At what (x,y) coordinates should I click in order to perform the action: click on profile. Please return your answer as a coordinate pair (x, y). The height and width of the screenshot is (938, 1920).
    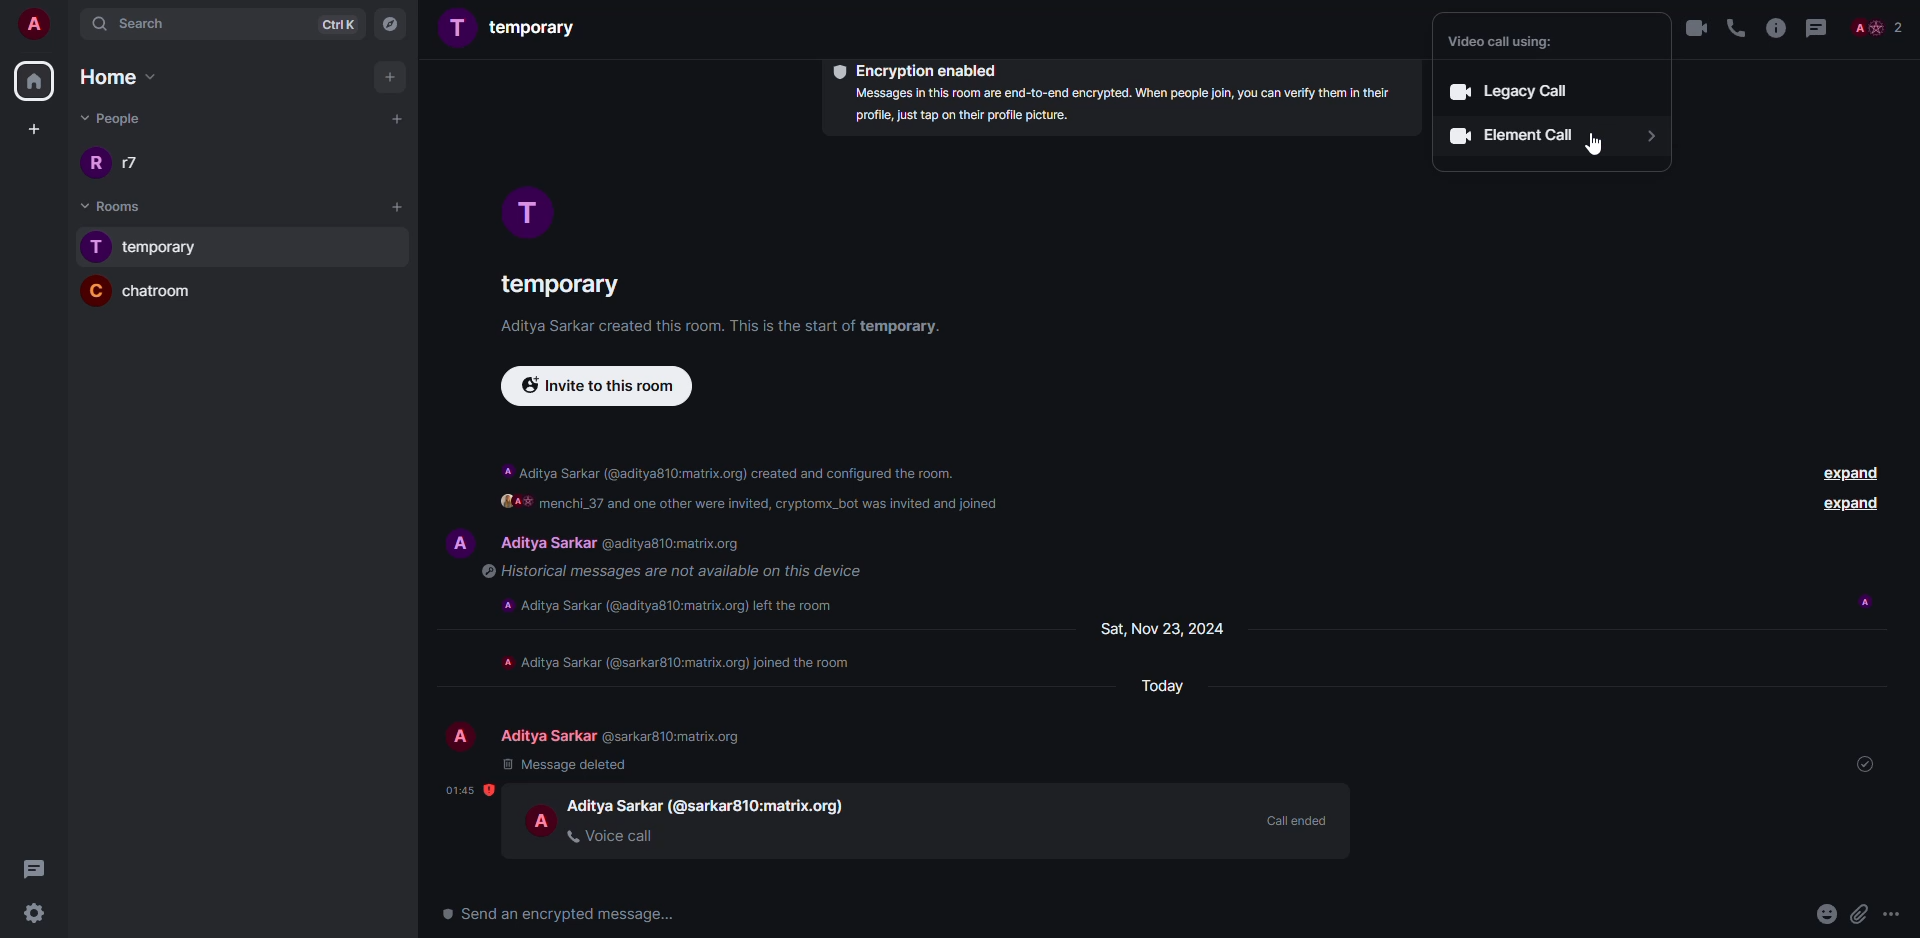
    Looking at the image, I should click on (96, 163).